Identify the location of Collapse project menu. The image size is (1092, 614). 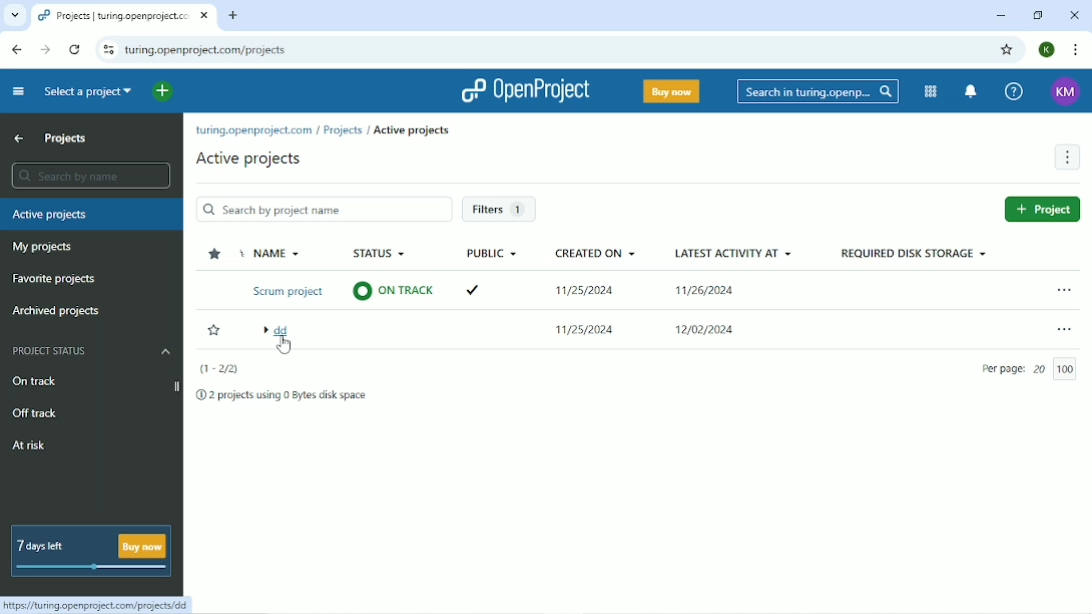
(18, 92).